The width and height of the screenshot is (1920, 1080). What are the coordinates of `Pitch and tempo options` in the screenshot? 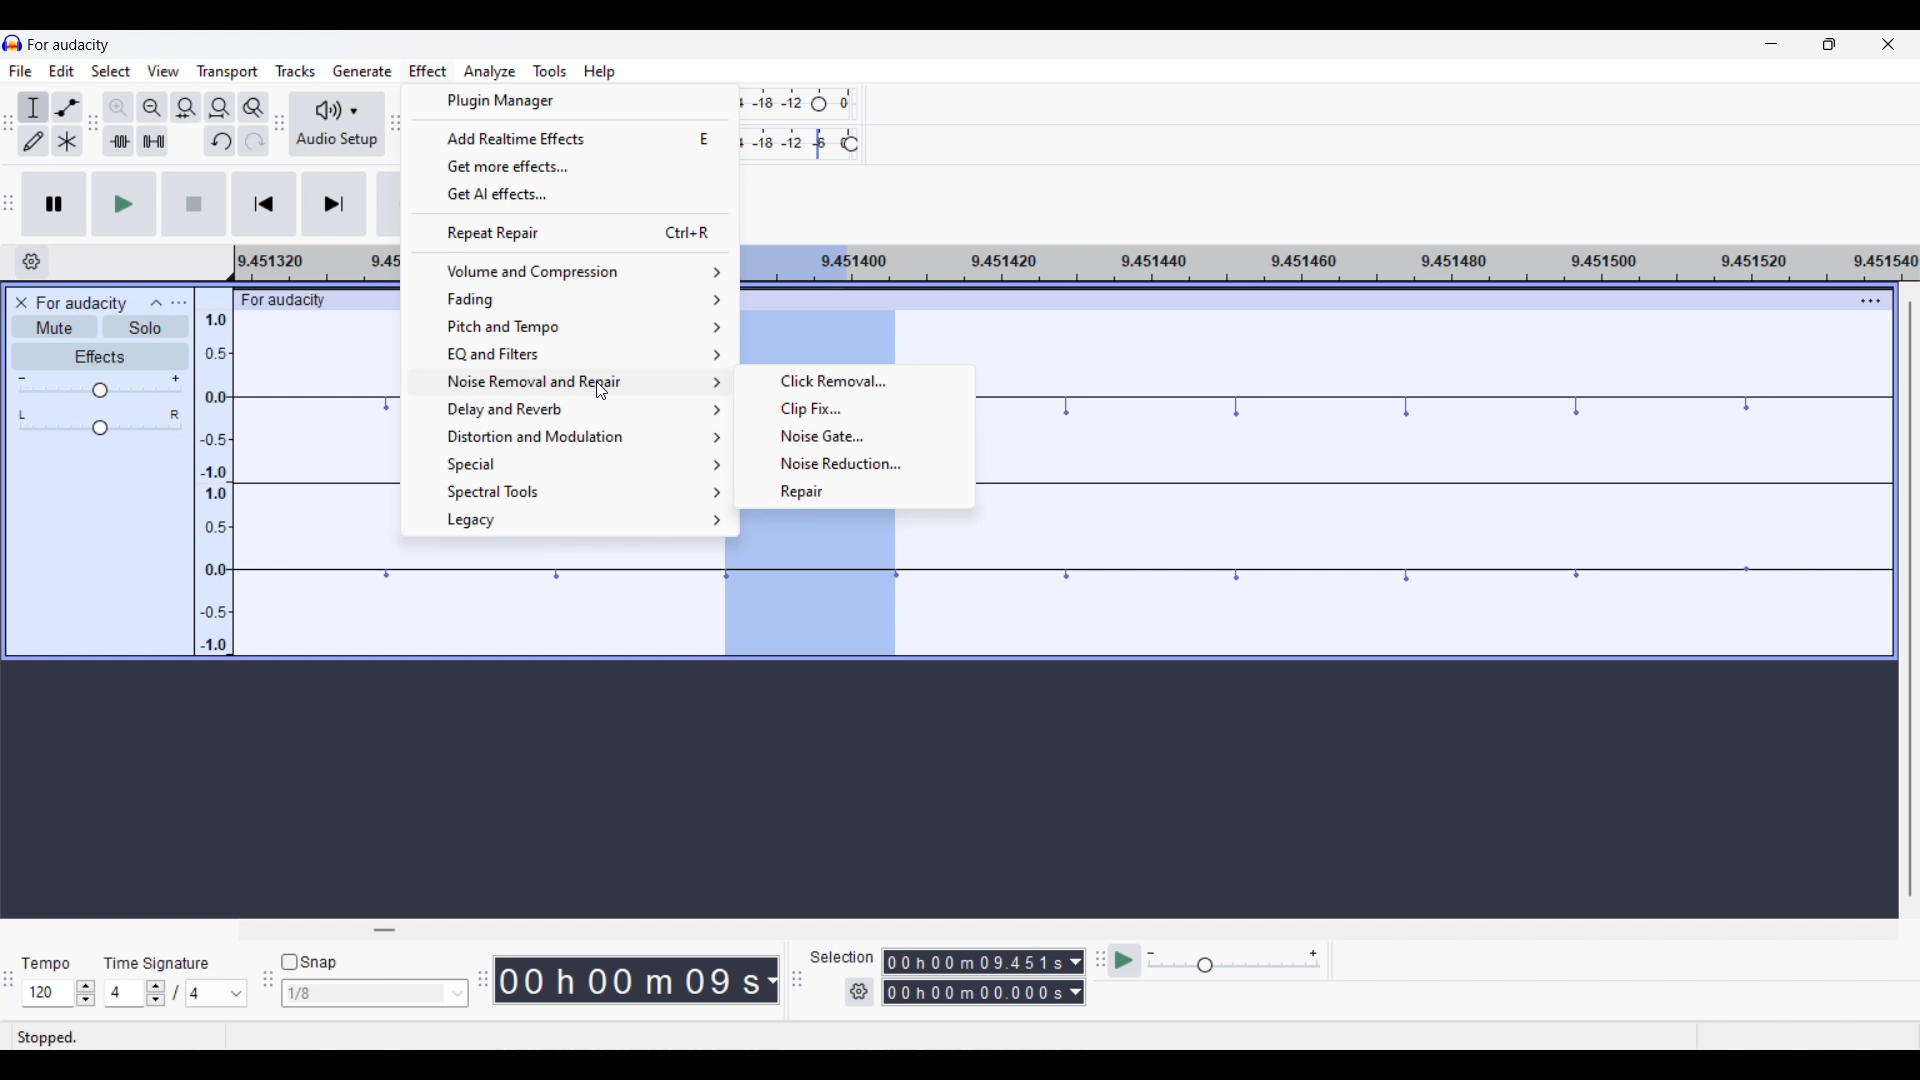 It's located at (571, 327).